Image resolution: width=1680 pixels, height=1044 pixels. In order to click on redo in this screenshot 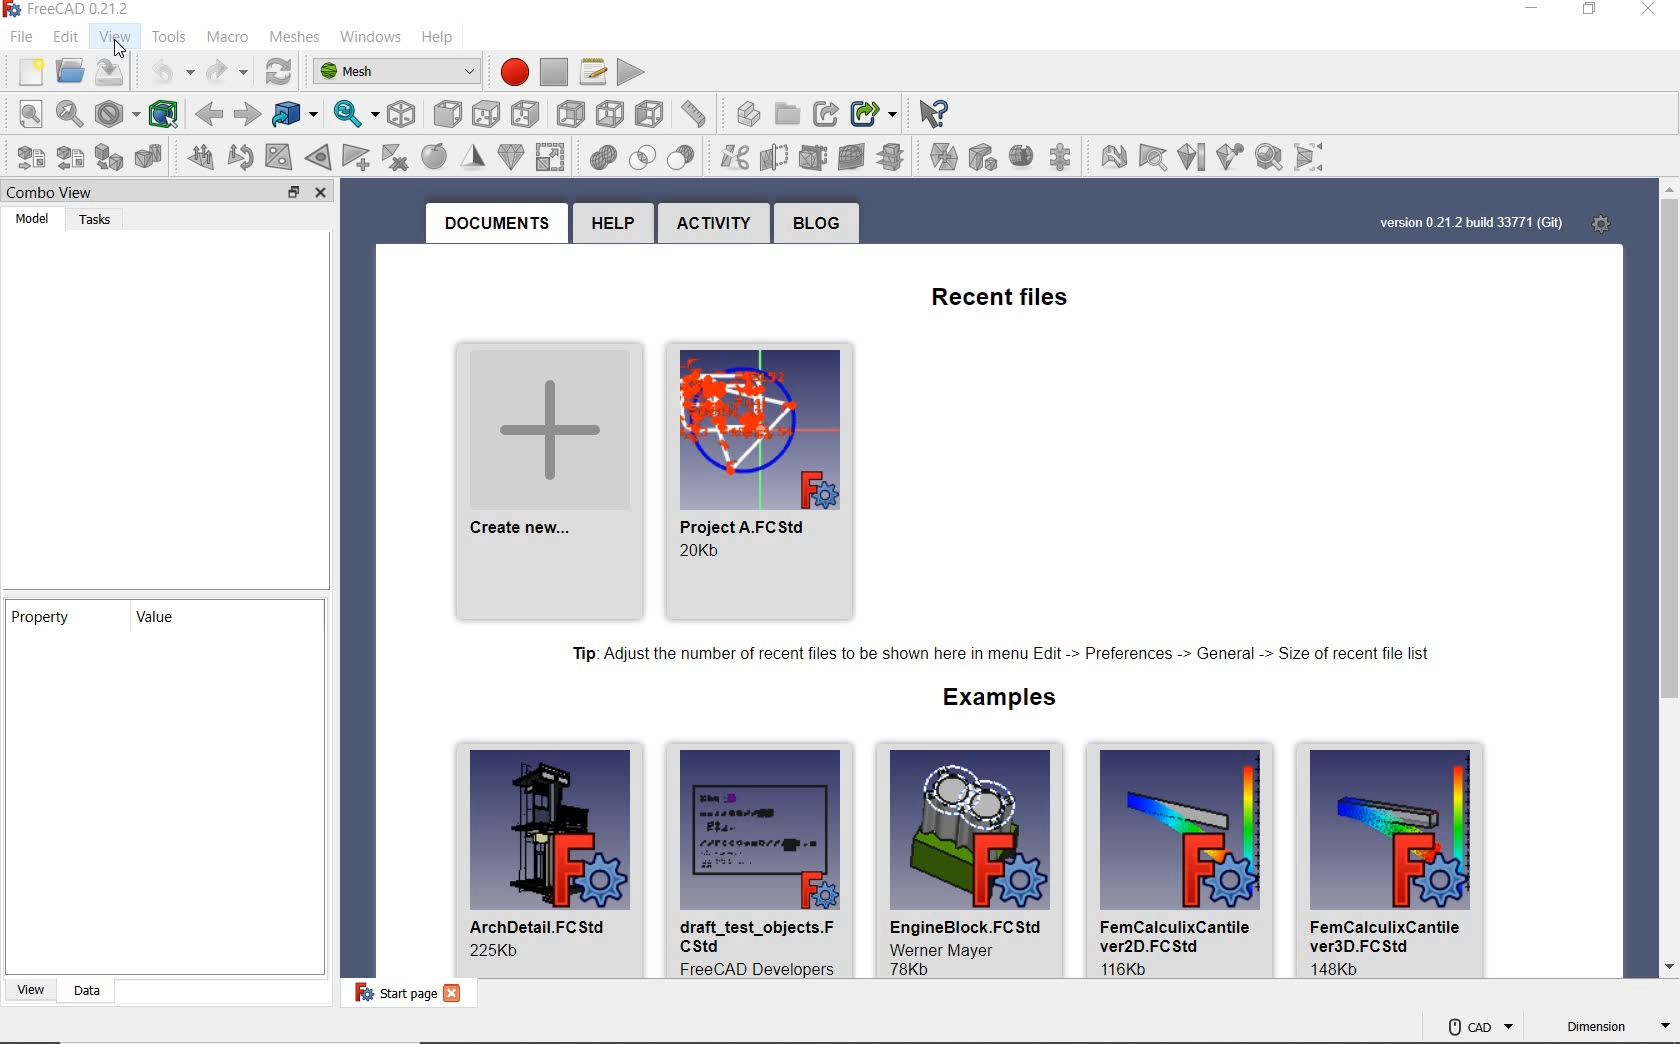, I will do `click(216, 72)`.